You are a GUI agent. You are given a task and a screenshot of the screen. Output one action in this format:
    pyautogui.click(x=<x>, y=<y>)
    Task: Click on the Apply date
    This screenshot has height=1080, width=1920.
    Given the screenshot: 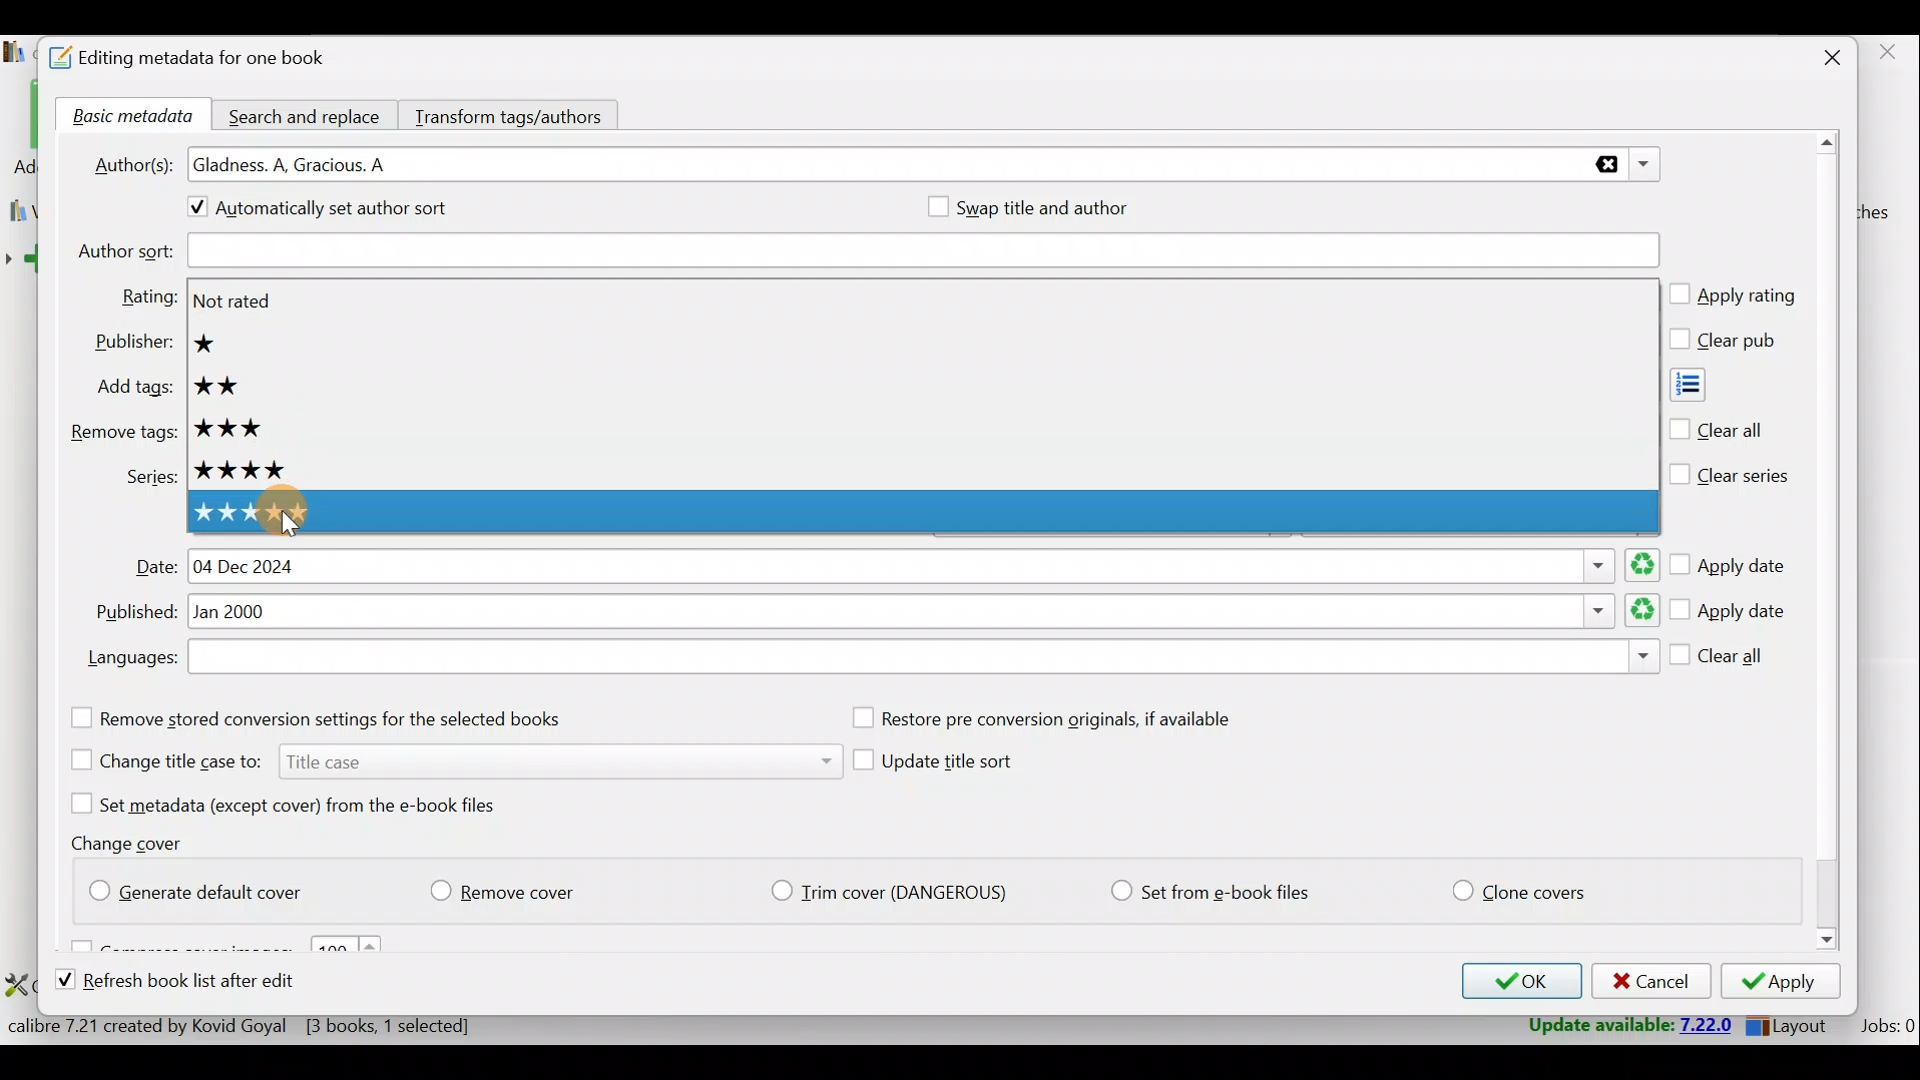 What is the action you would take?
    pyautogui.click(x=1729, y=612)
    